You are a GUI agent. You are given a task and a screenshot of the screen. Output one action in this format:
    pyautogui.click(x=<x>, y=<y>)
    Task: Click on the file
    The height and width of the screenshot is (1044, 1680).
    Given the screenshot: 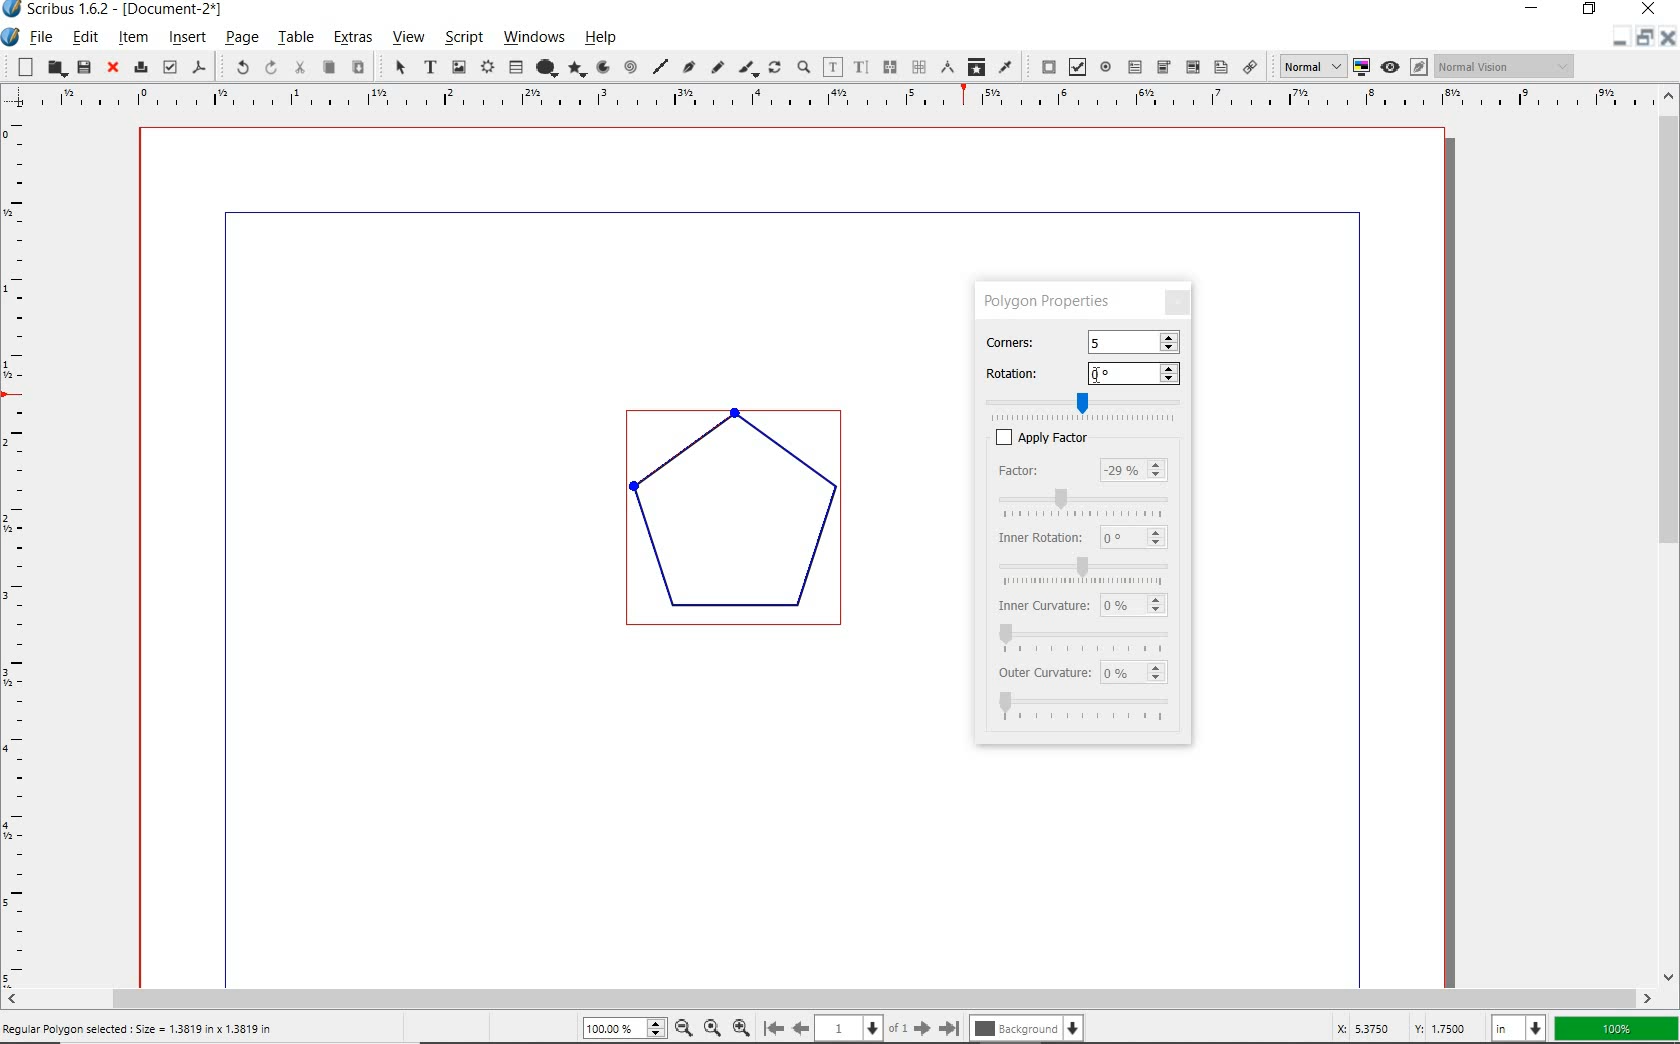 What is the action you would take?
    pyautogui.click(x=42, y=37)
    